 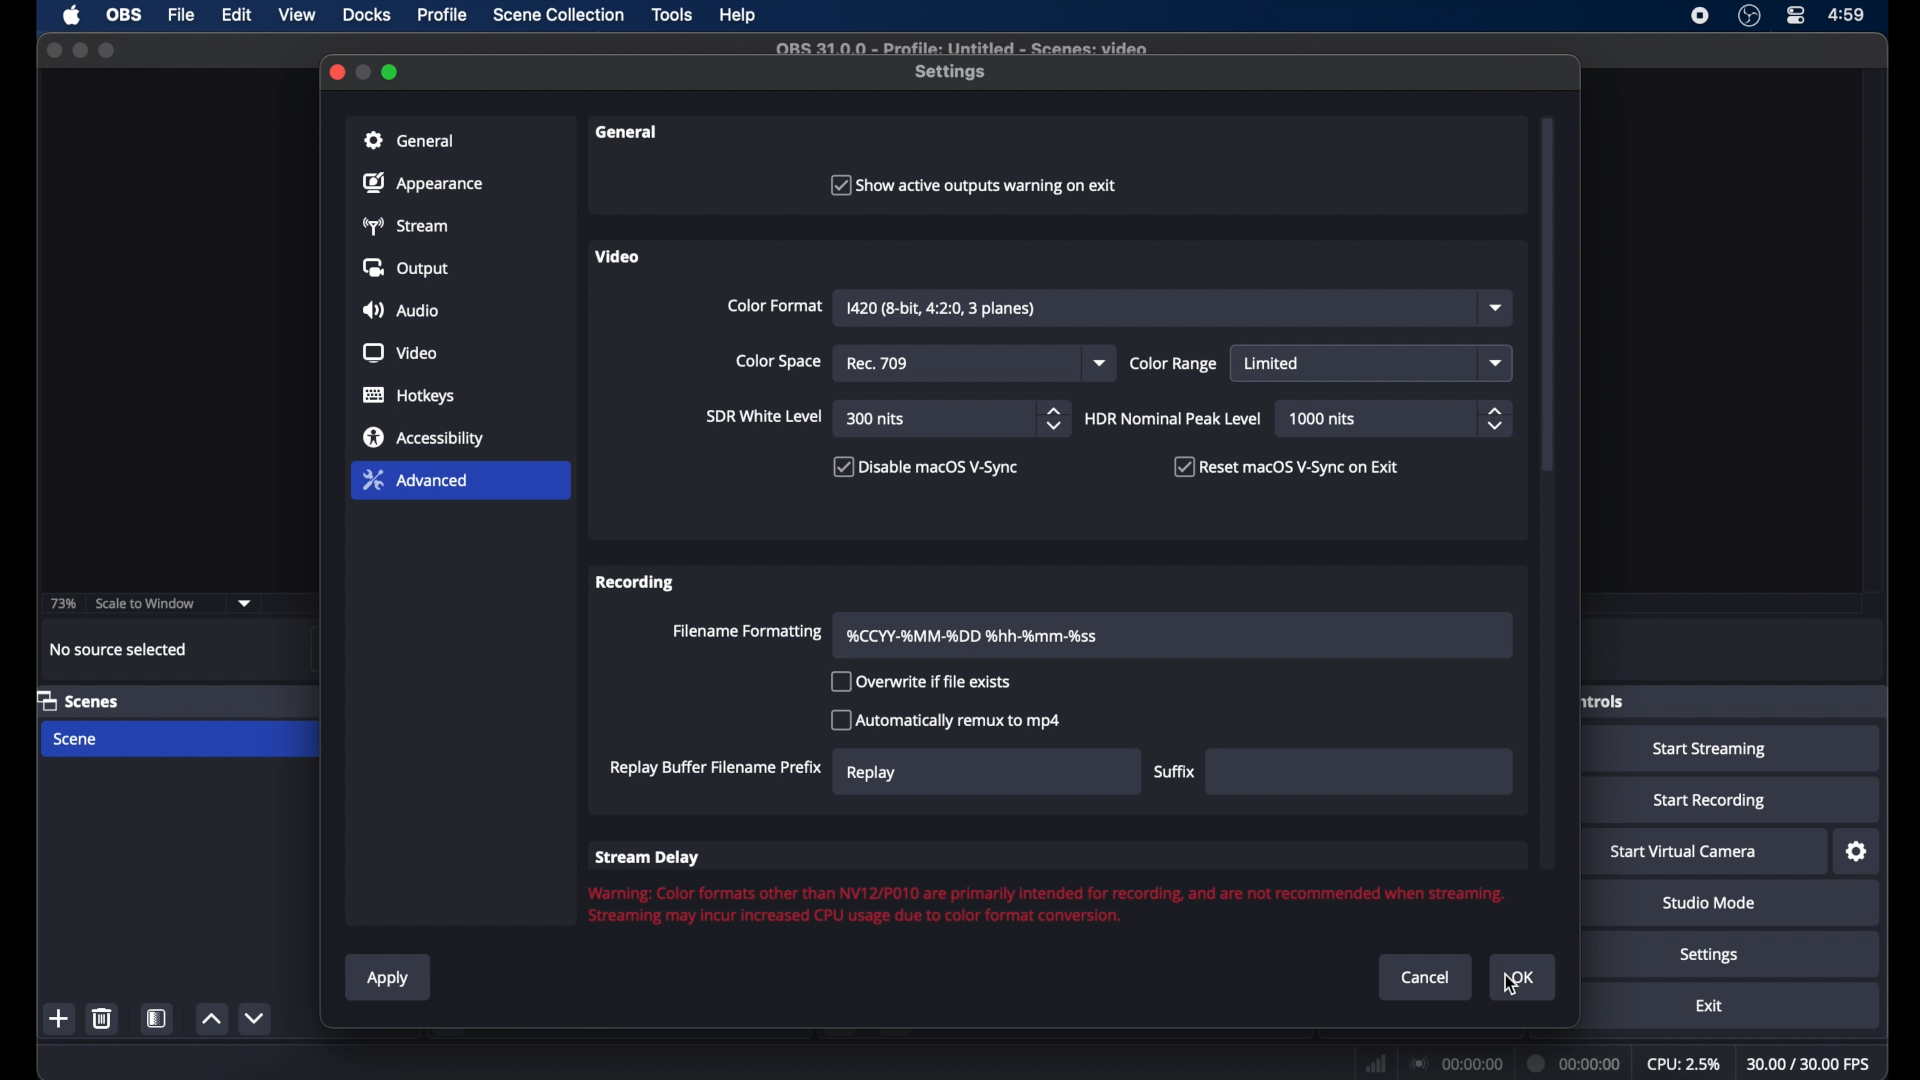 I want to click on control center, so click(x=1794, y=15).